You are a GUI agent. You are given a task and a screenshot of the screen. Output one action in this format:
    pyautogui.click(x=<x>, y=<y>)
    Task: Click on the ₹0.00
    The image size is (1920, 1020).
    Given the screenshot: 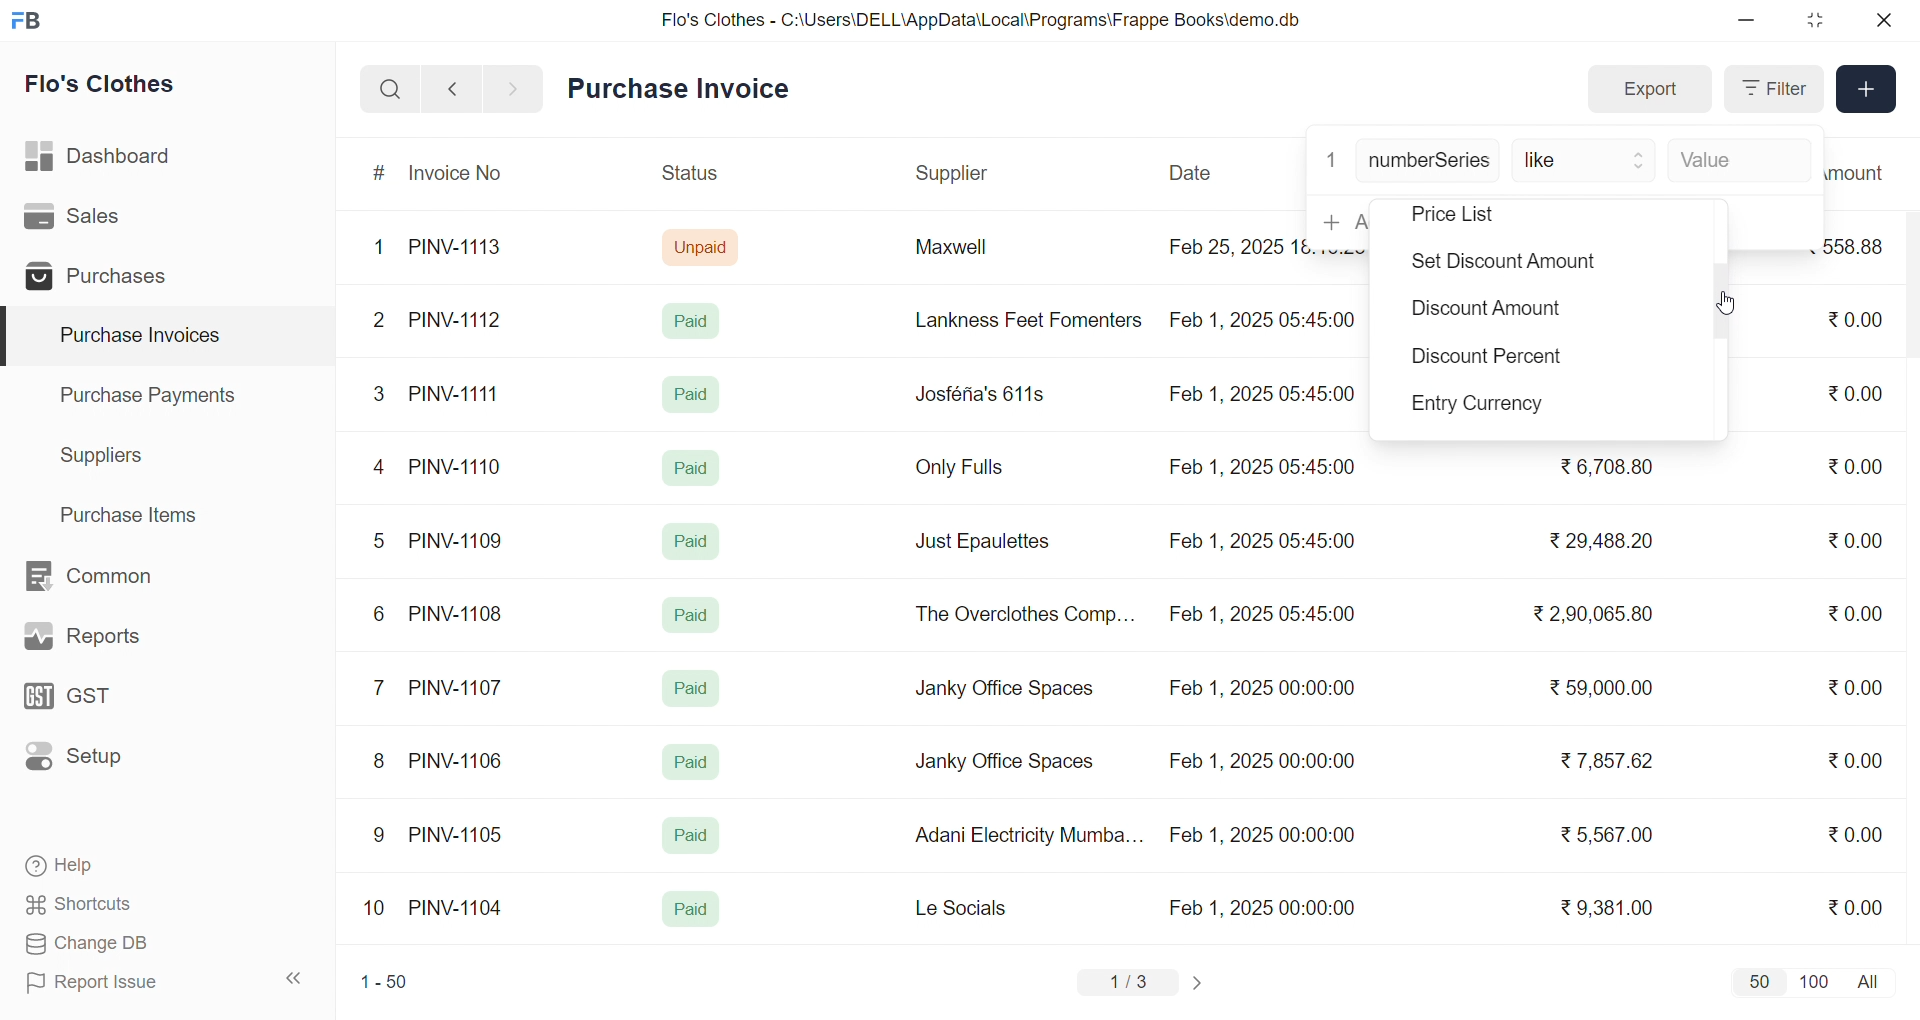 What is the action you would take?
    pyautogui.click(x=1856, y=833)
    